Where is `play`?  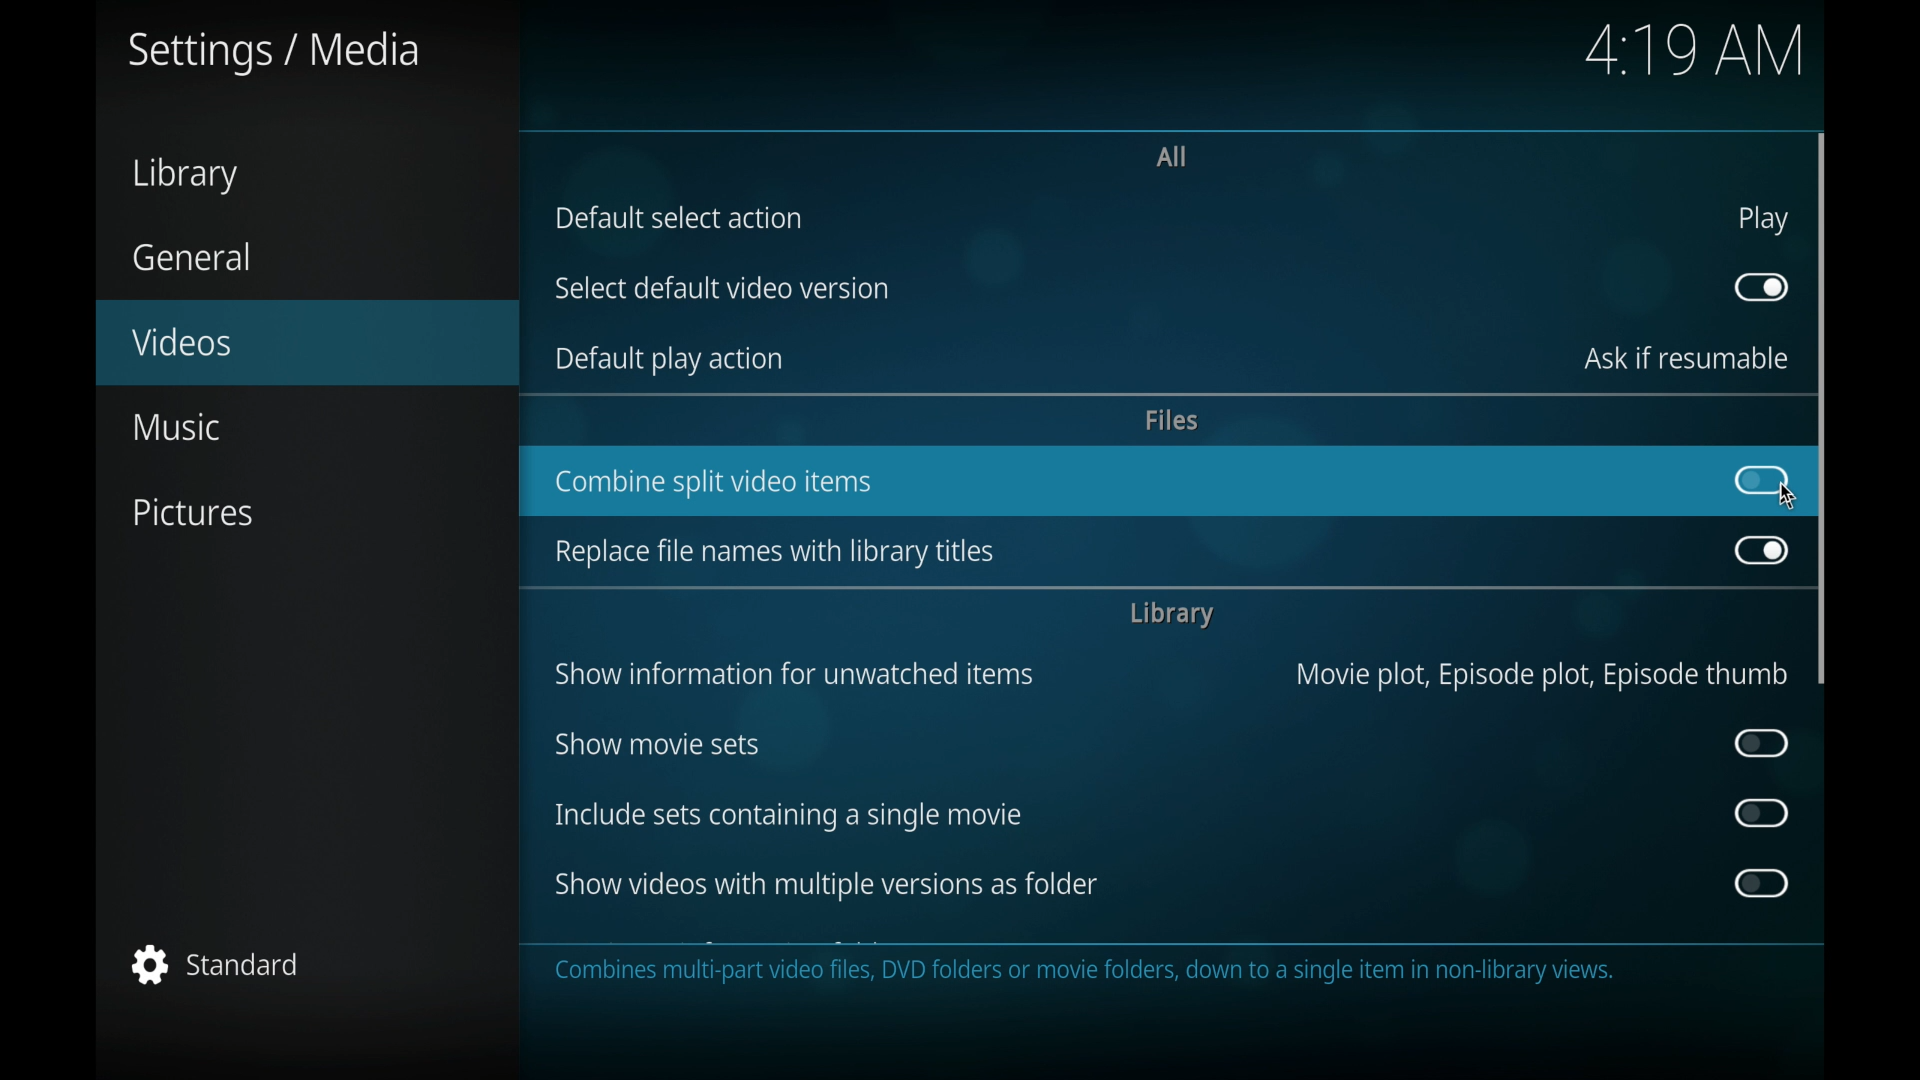
play is located at coordinates (1762, 219).